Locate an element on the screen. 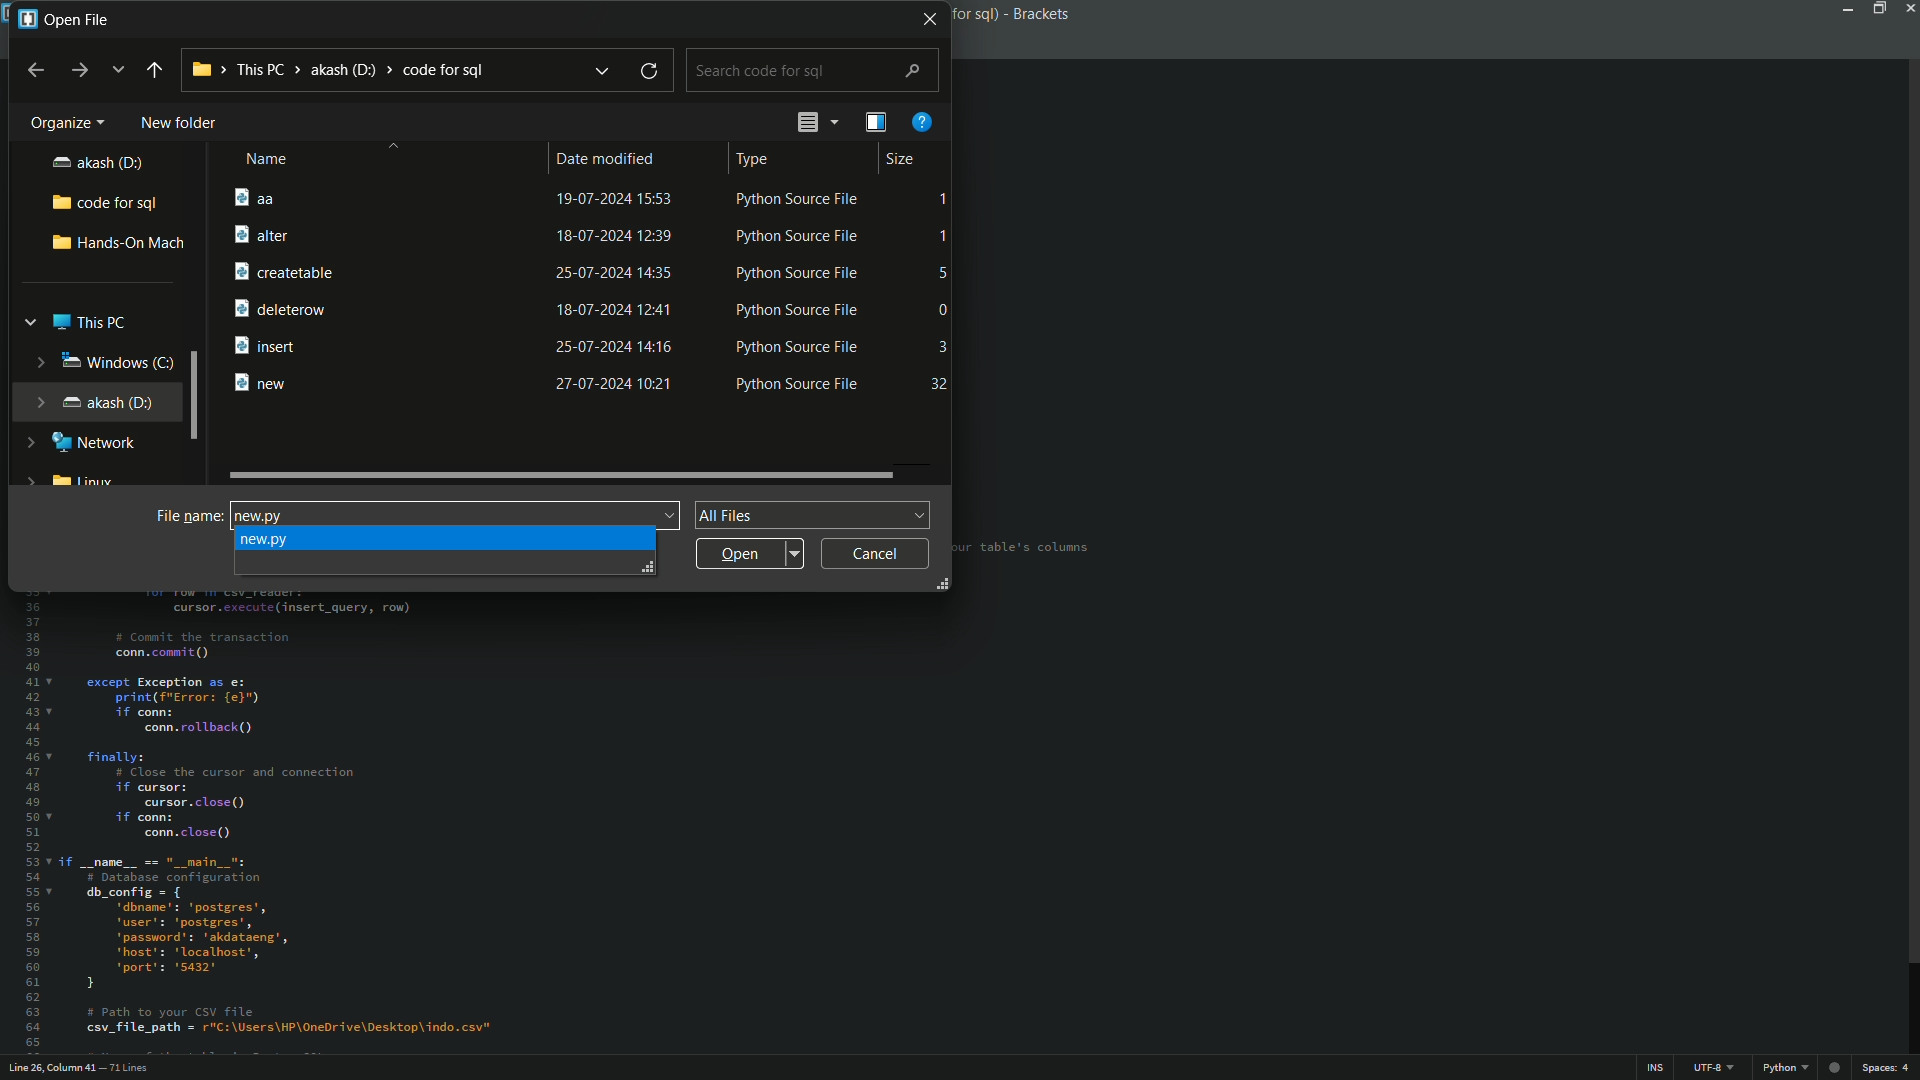 This screenshot has width=1920, height=1080. name is located at coordinates (263, 159).